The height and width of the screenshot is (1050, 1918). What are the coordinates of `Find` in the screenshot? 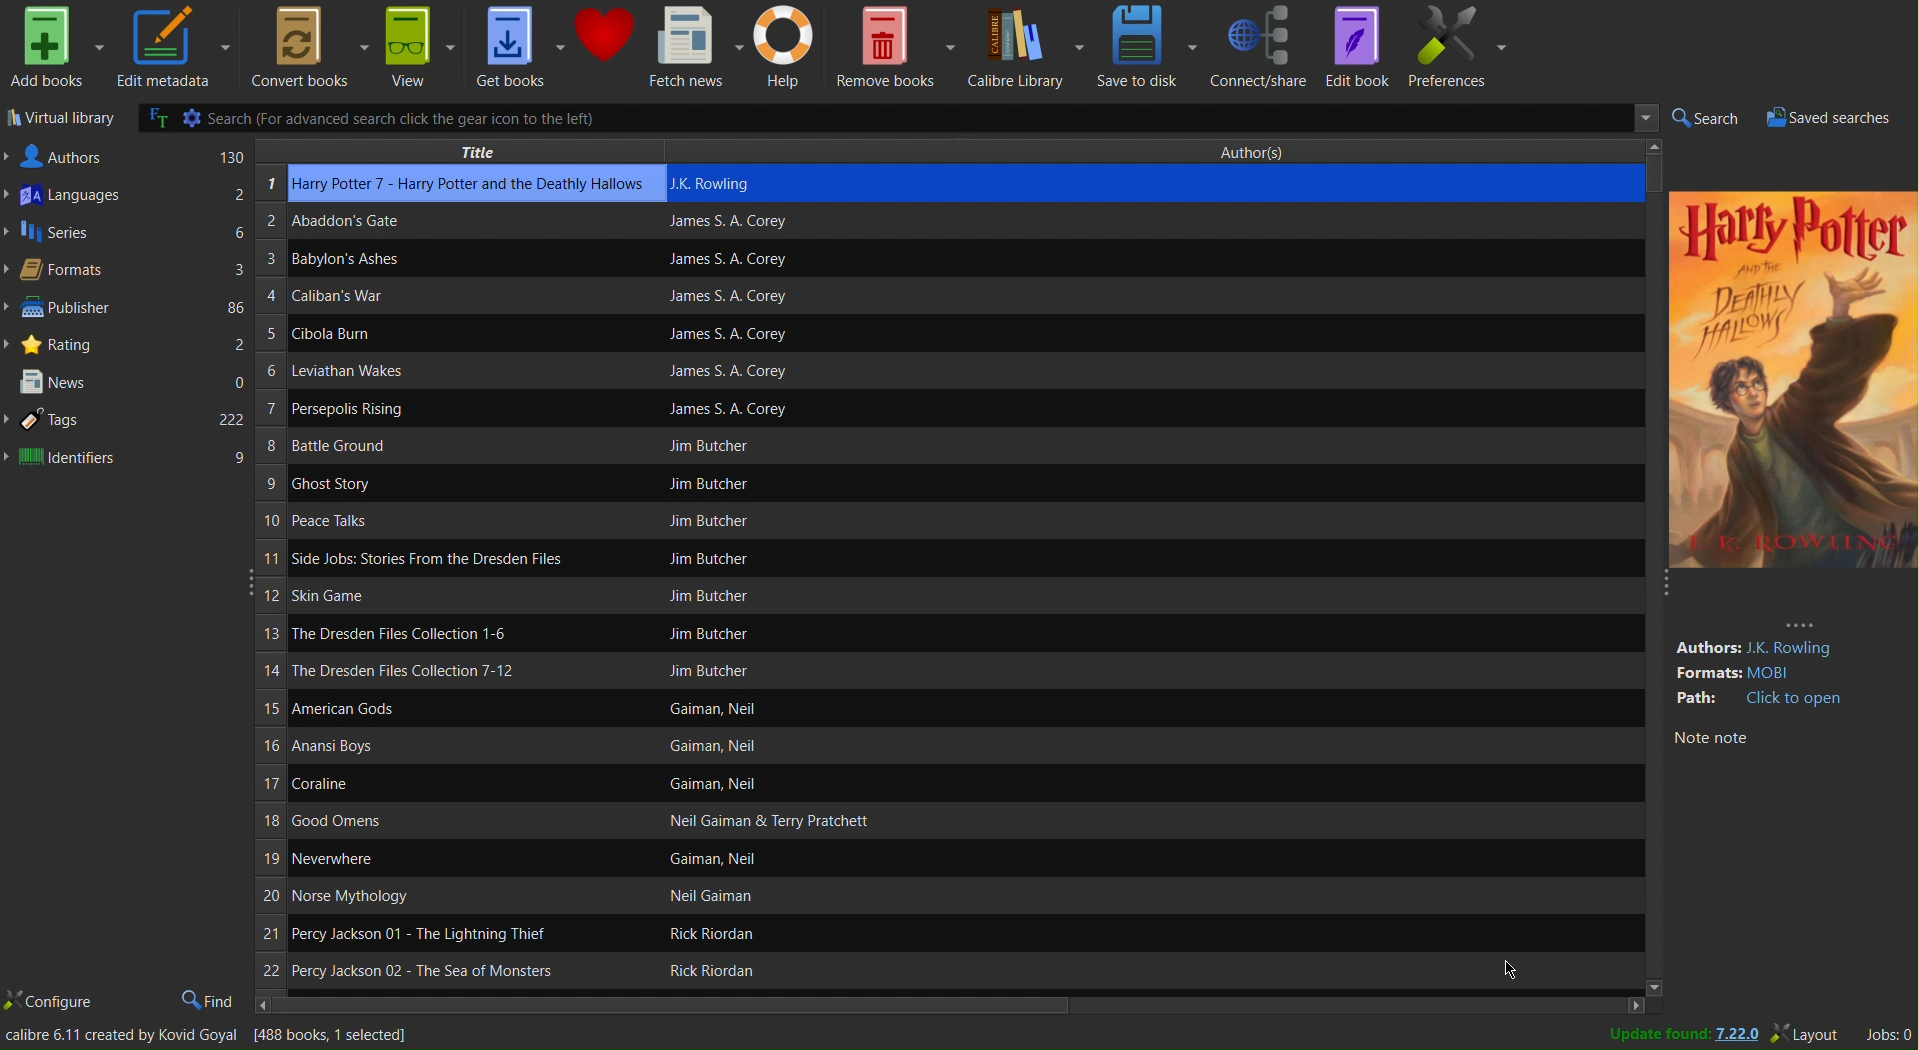 It's located at (207, 1000).